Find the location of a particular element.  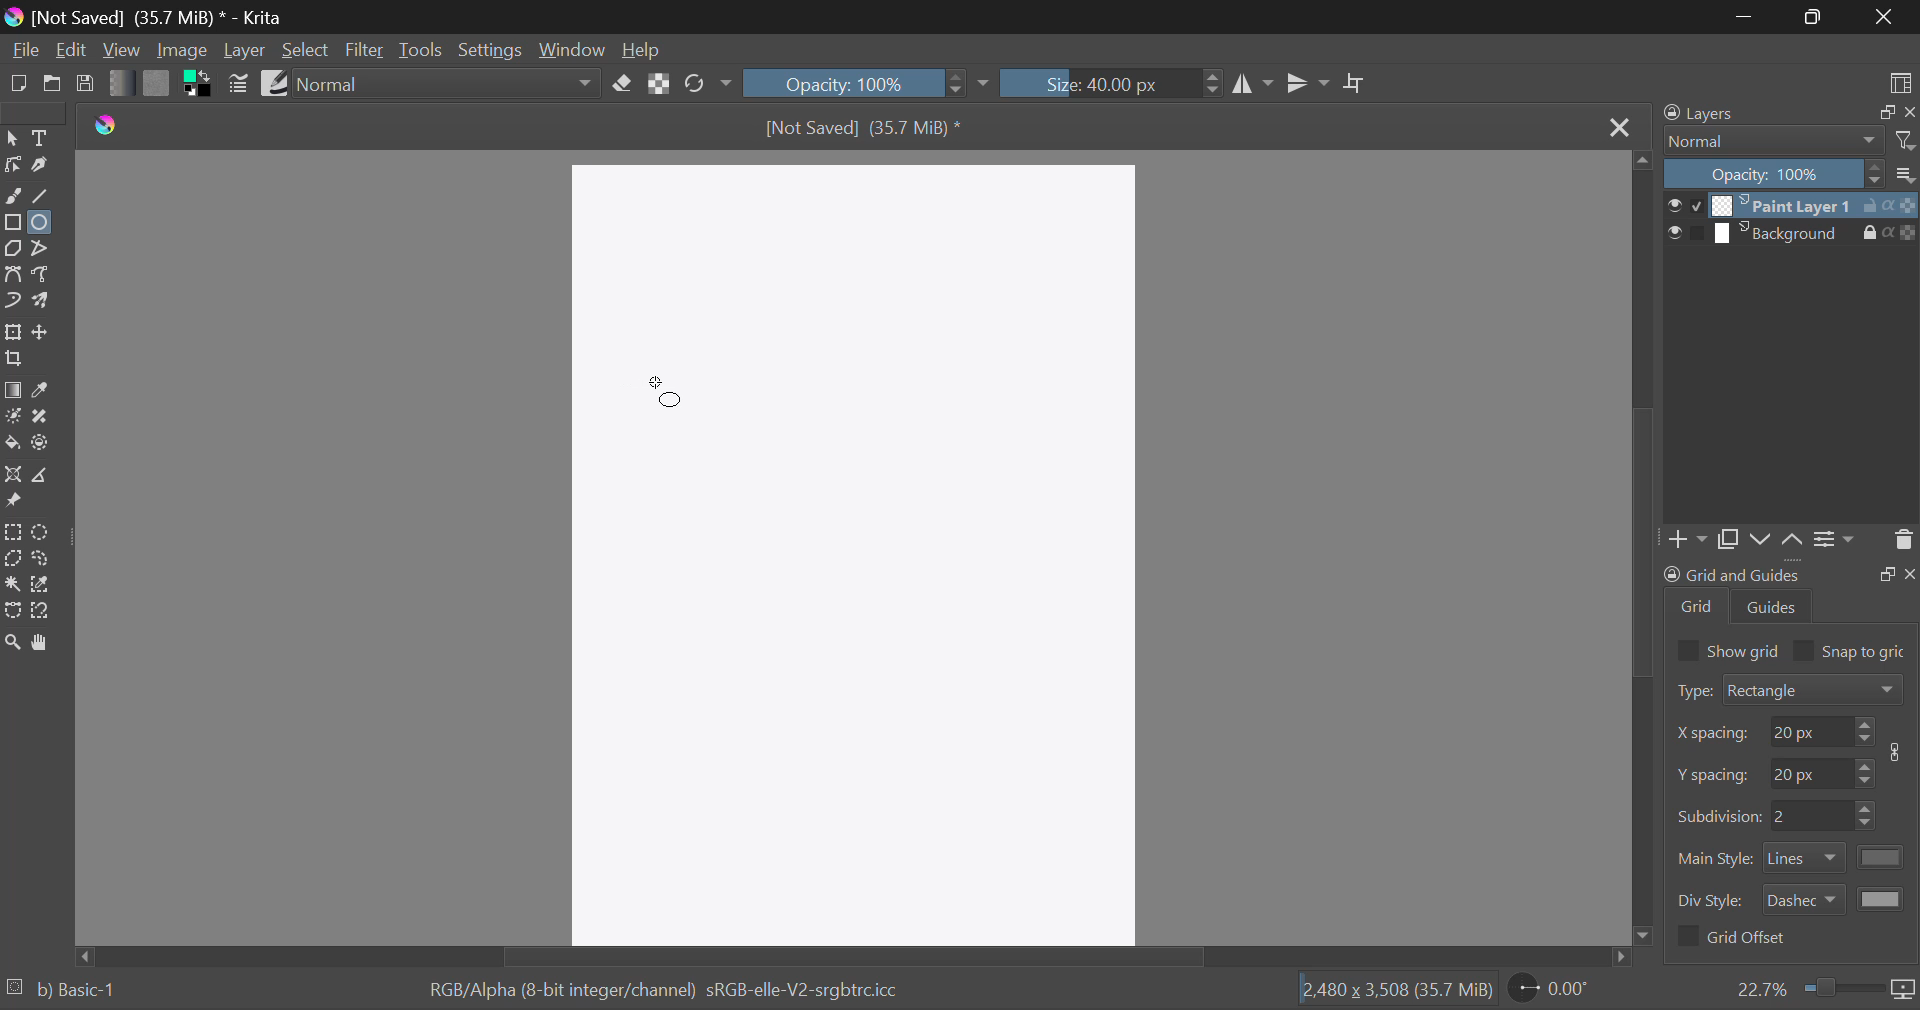

Opacity is located at coordinates (868, 83).